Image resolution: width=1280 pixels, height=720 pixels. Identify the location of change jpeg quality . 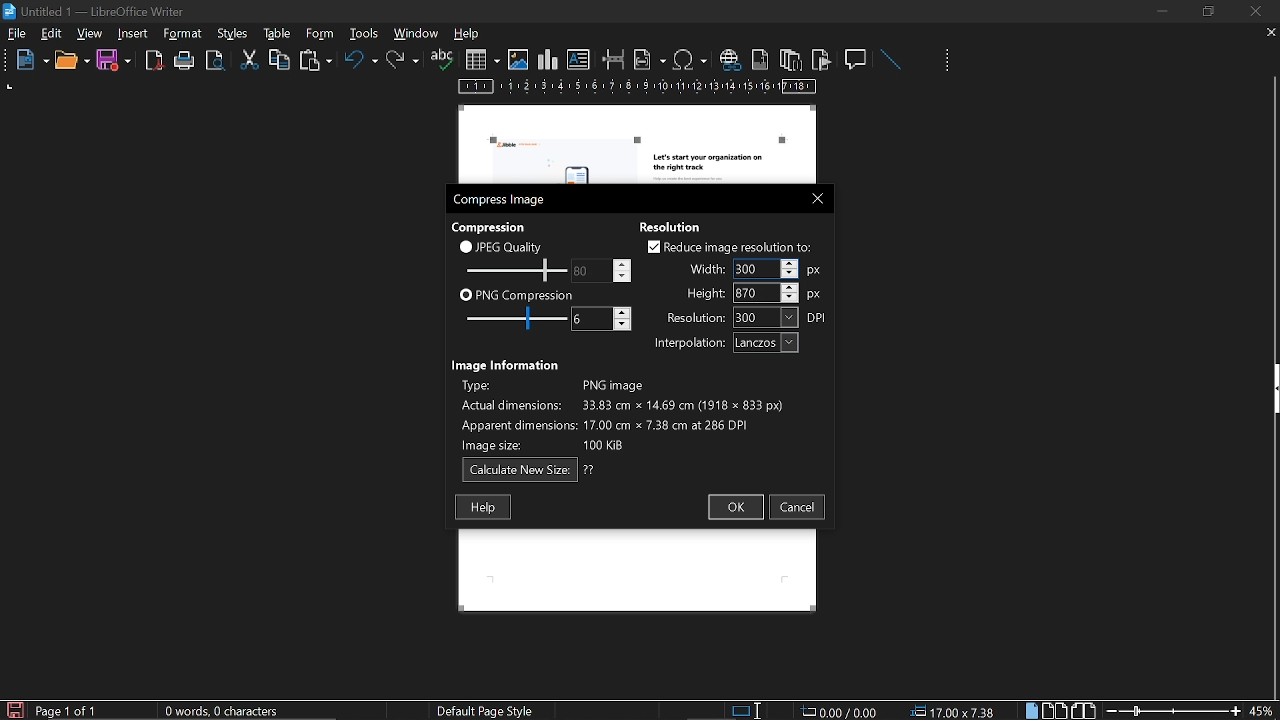
(602, 270).